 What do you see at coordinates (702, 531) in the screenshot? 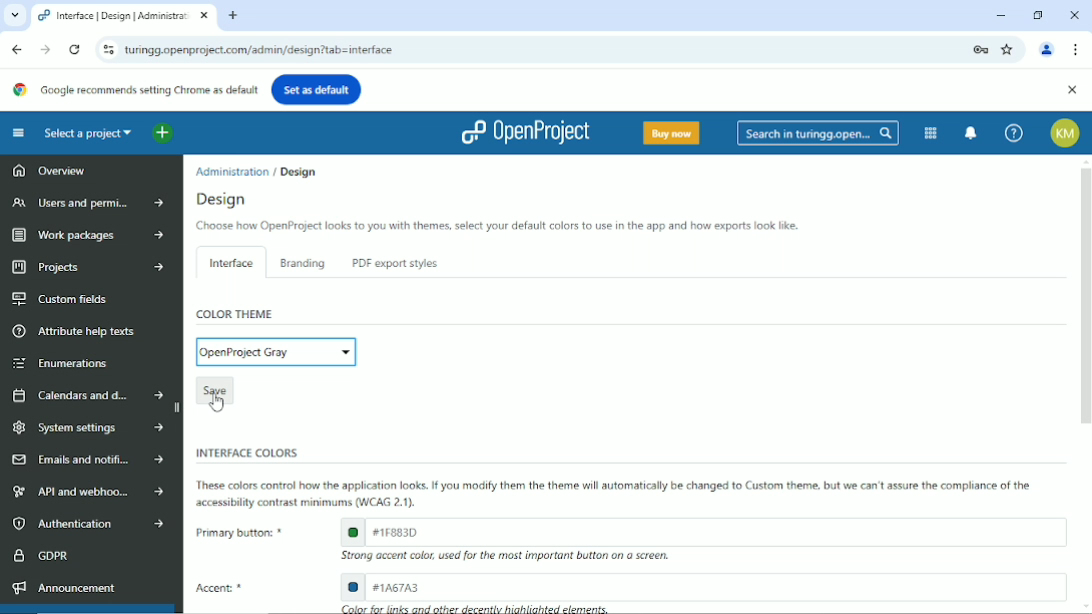
I see `primary button` at bounding box center [702, 531].